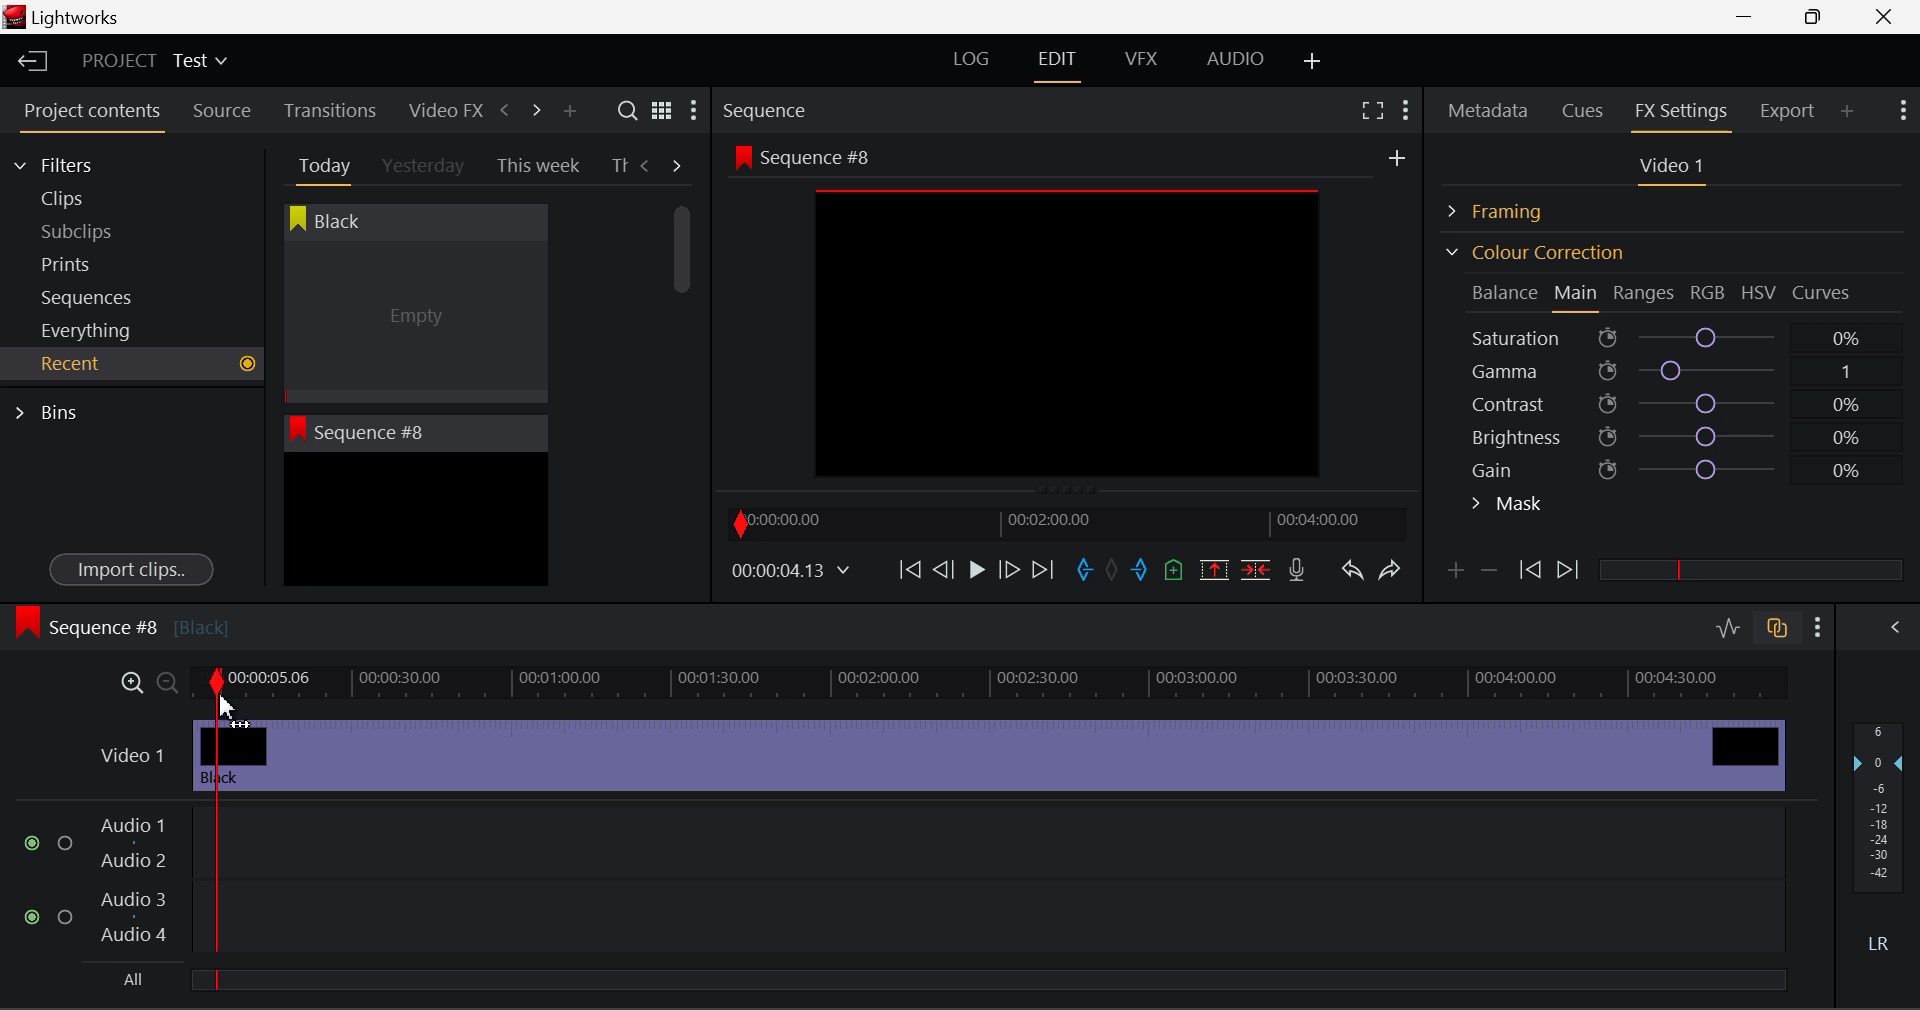 The image size is (1920, 1010). What do you see at coordinates (1234, 58) in the screenshot?
I see `AUDIO Layout` at bounding box center [1234, 58].